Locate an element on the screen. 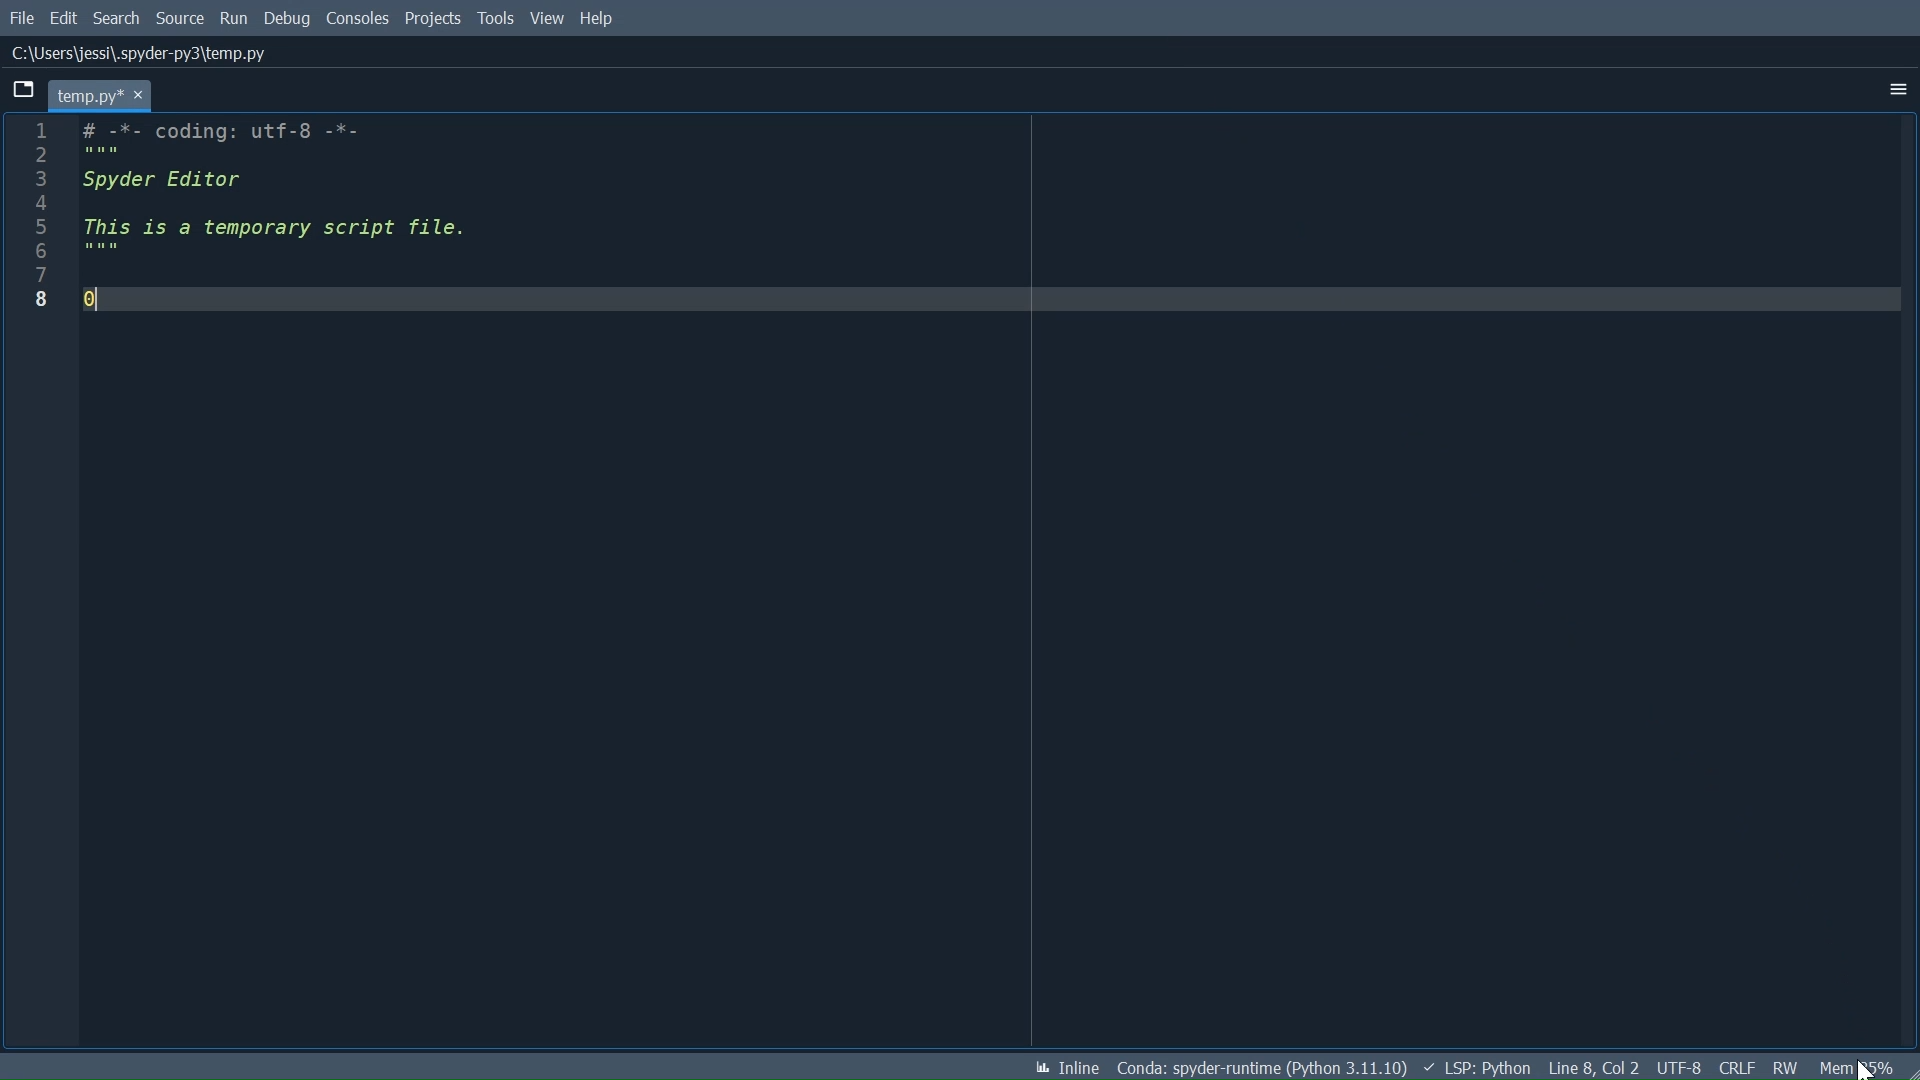 Image resolution: width=1920 pixels, height=1080 pixels. Memory Usage is located at coordinates (1853, 1067).